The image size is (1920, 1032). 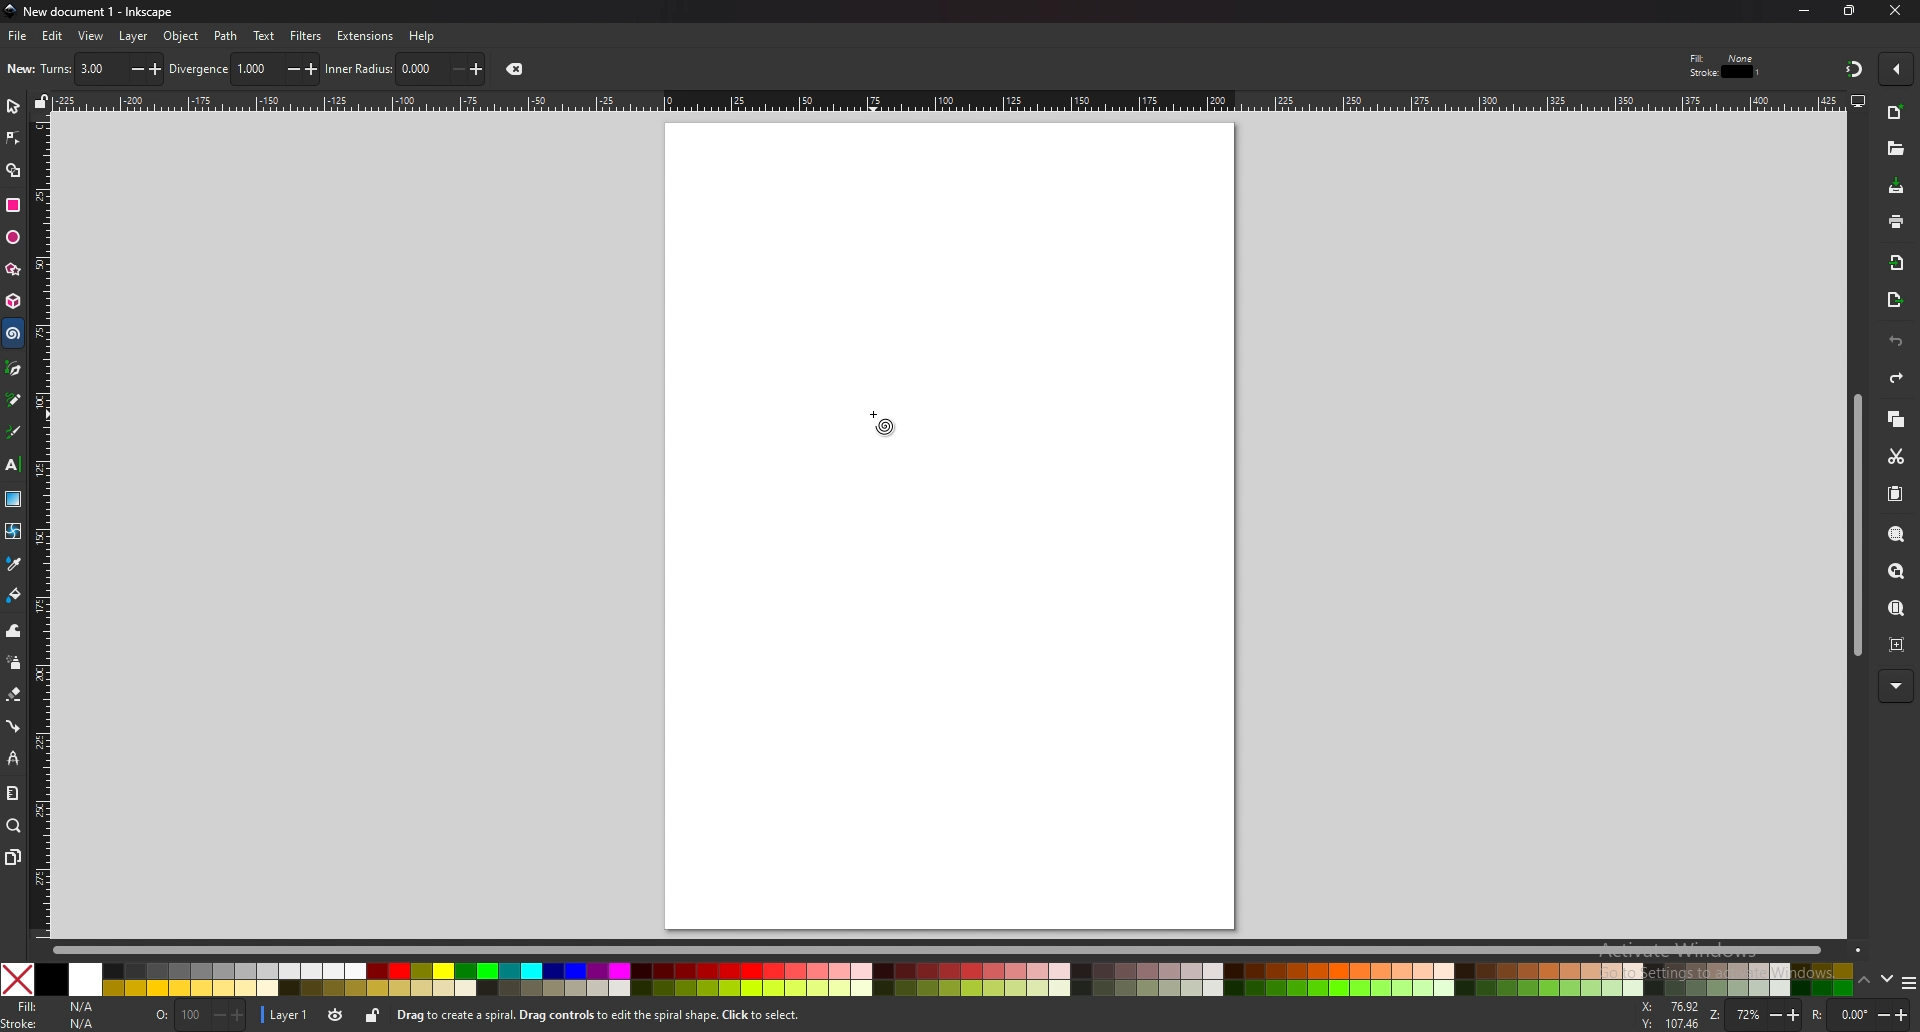 I want to click on paint bucket, so click(x=13, y=595).